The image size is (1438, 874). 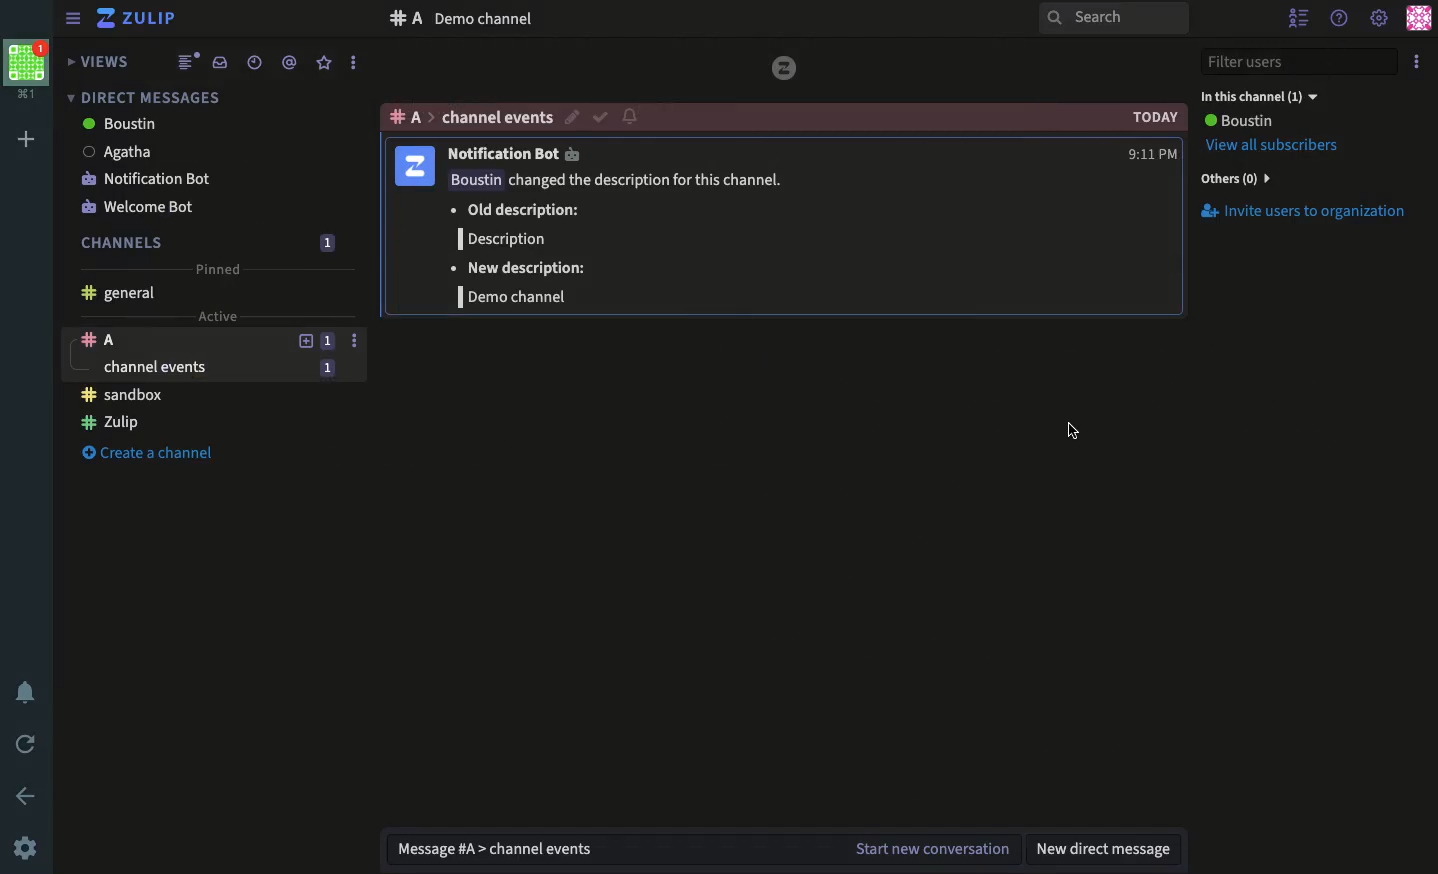 I want to click on notification bot, so click(x=517, y=154).